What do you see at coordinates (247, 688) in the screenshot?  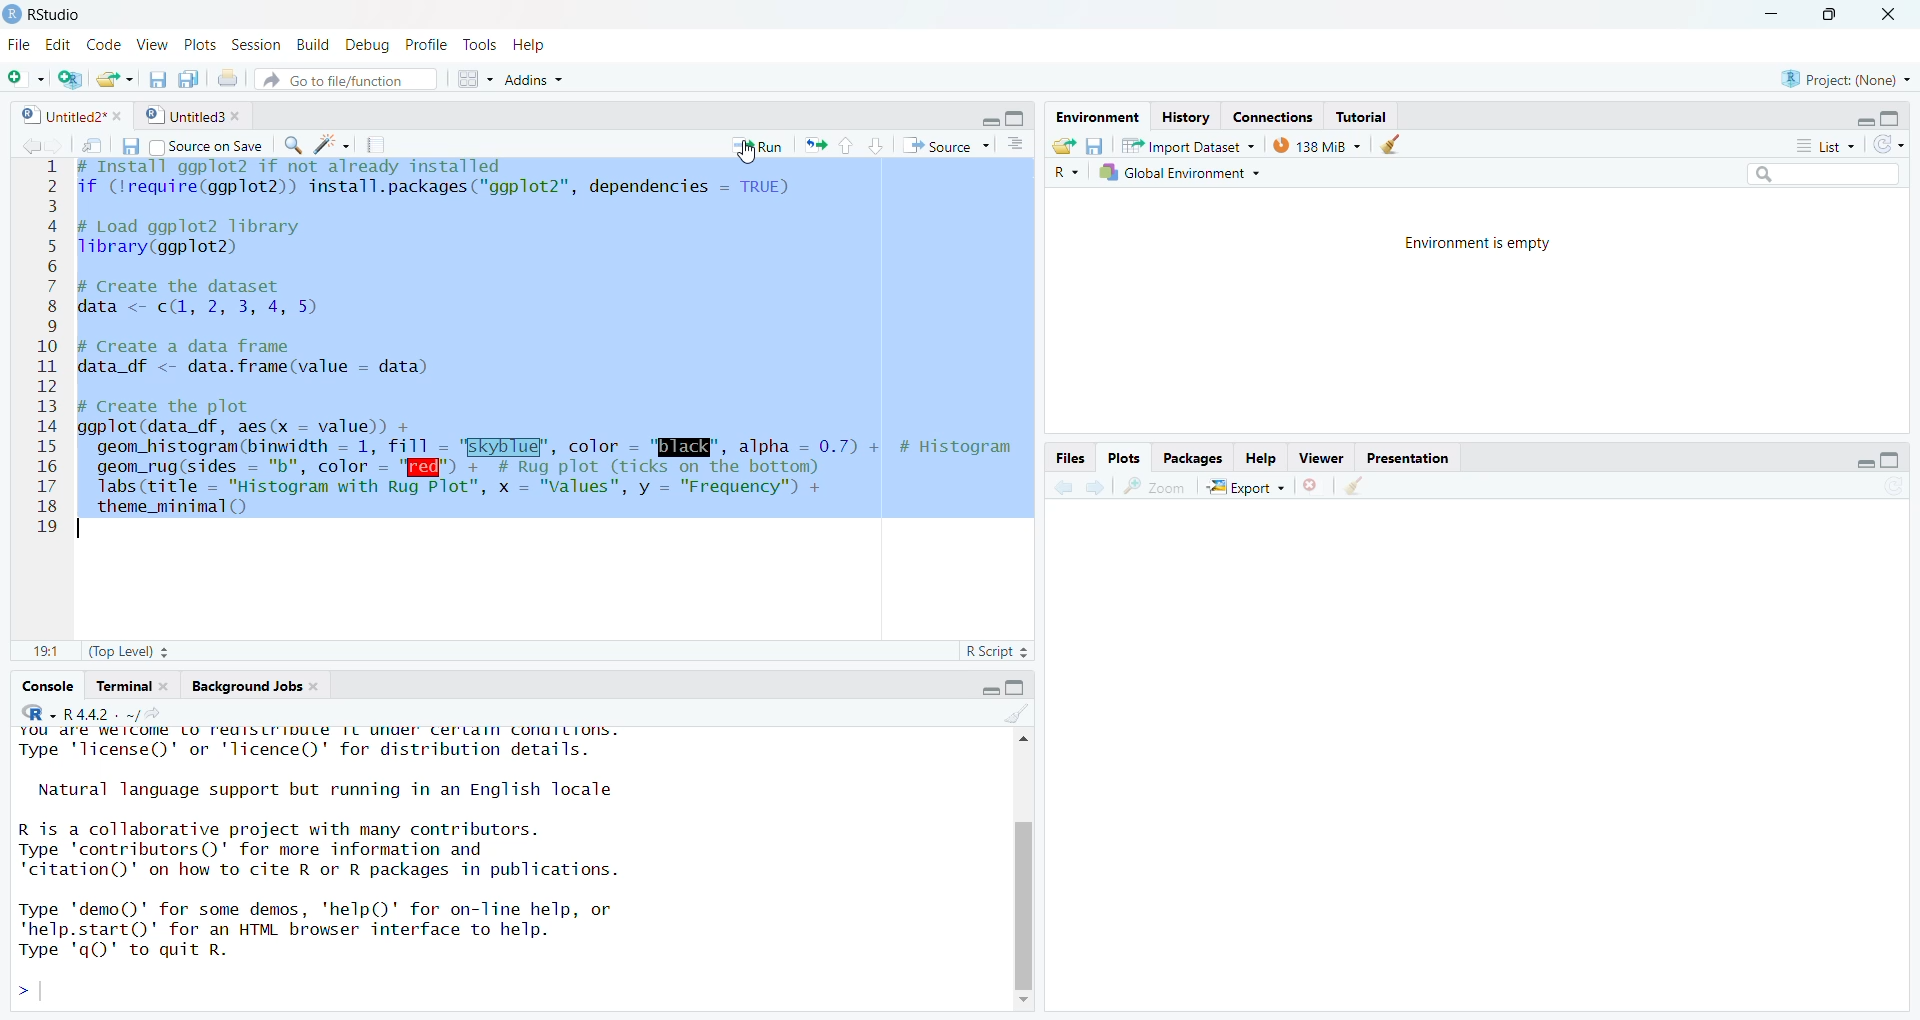 I see `ackground Jobs` at bounding box center [247, 688].